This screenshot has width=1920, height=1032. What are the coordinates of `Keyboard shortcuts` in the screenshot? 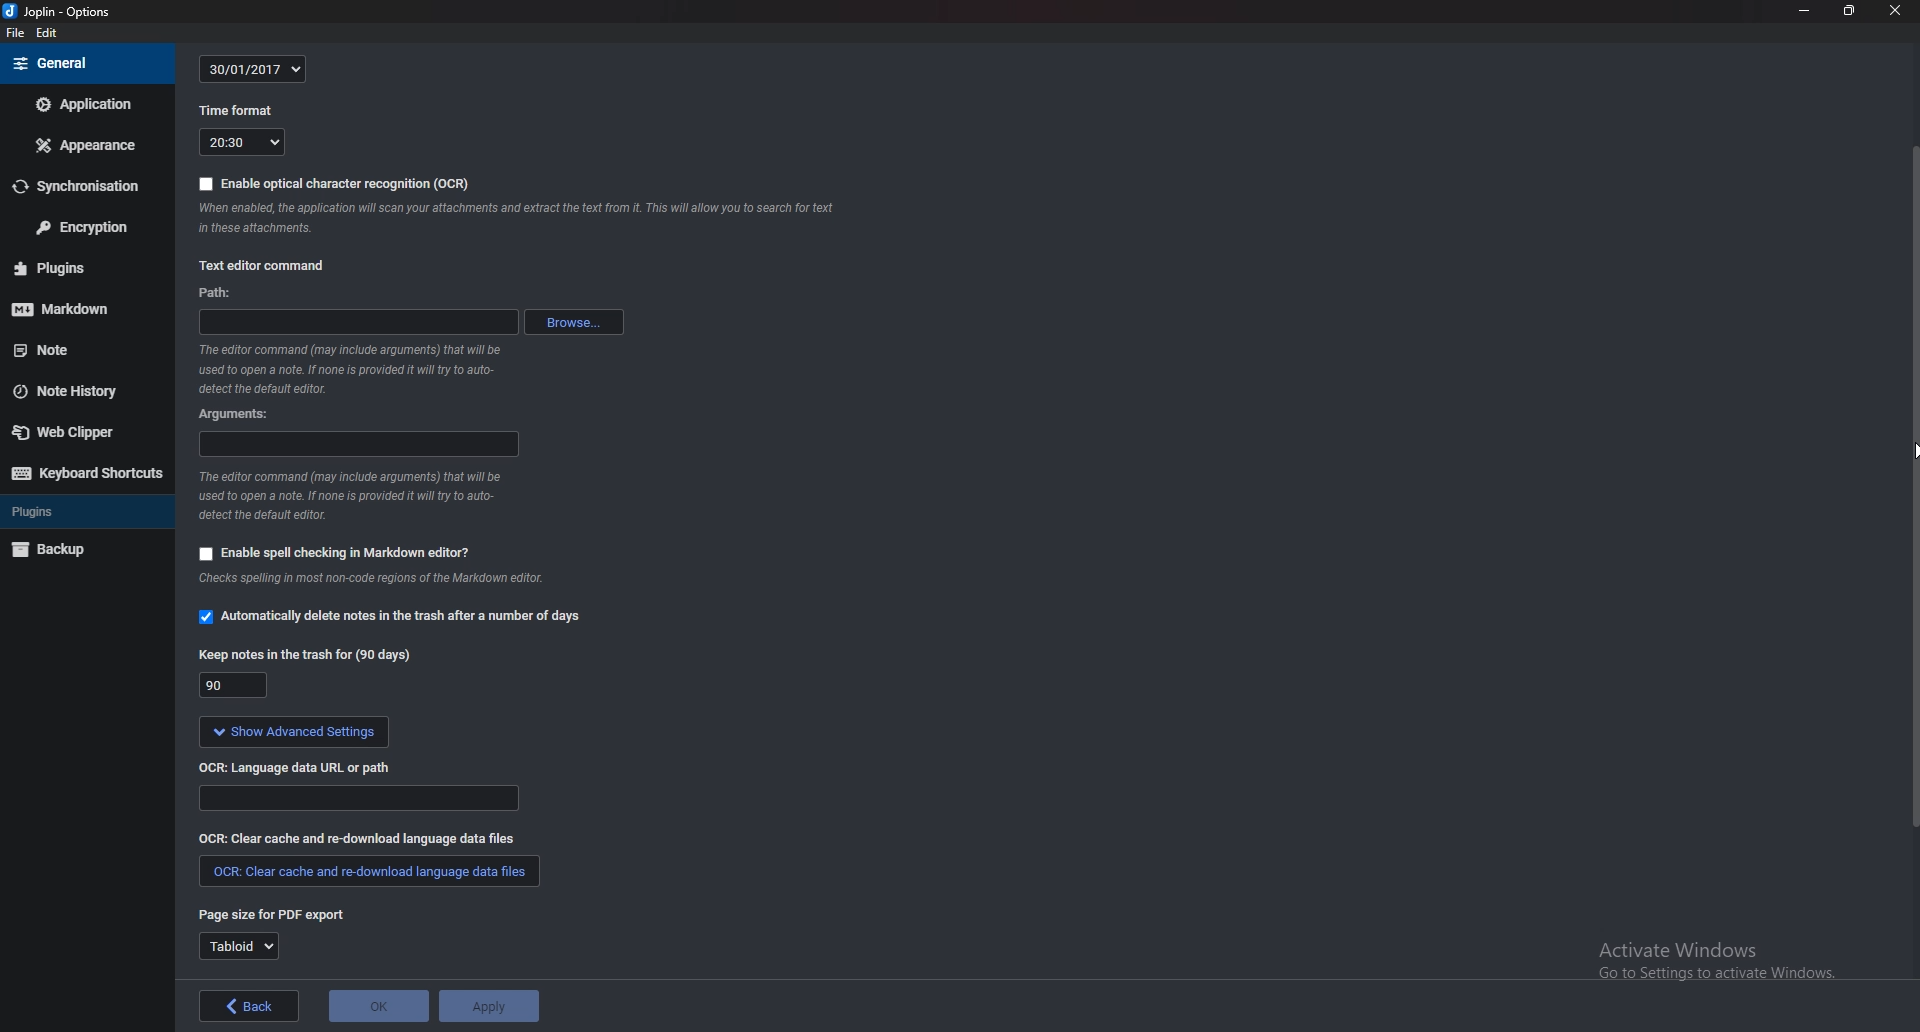 It's located at (86, 473).